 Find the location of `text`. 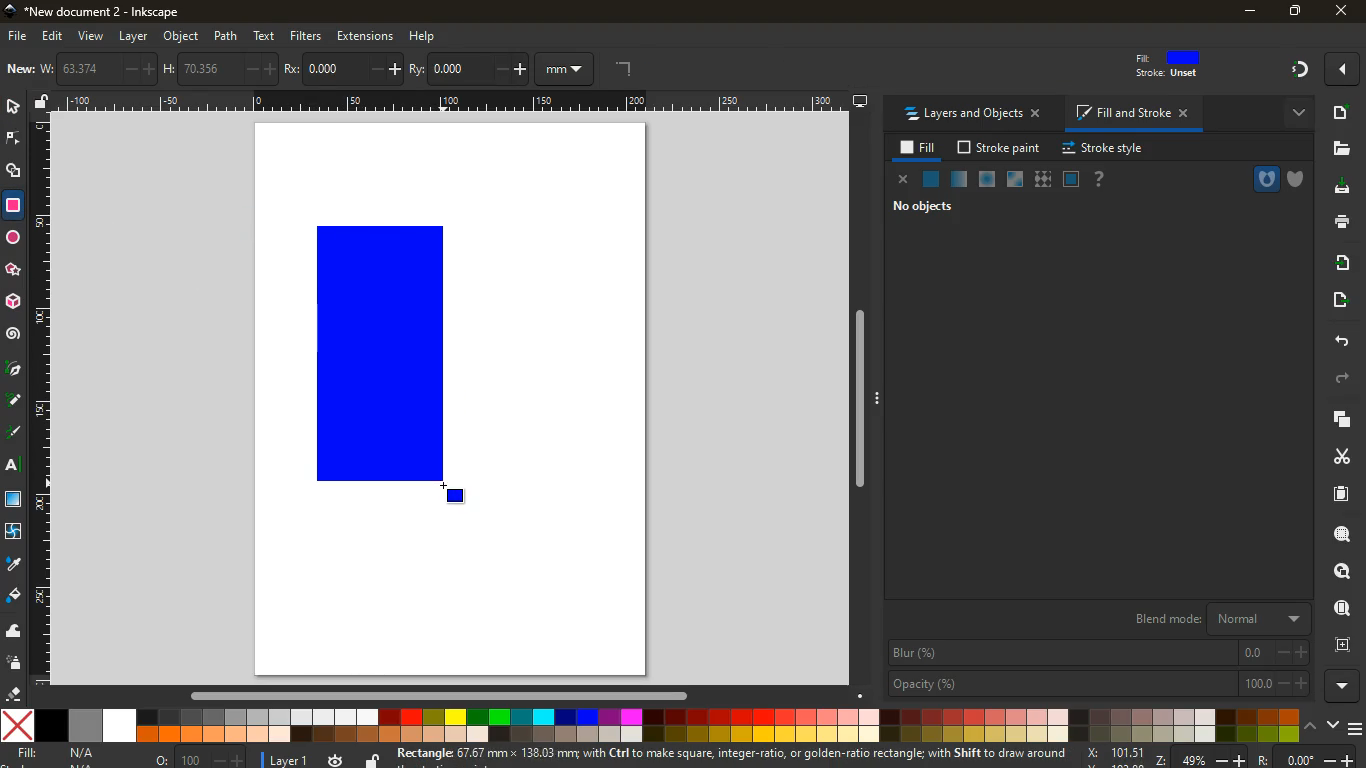

text is located at coordinates (265, 36).